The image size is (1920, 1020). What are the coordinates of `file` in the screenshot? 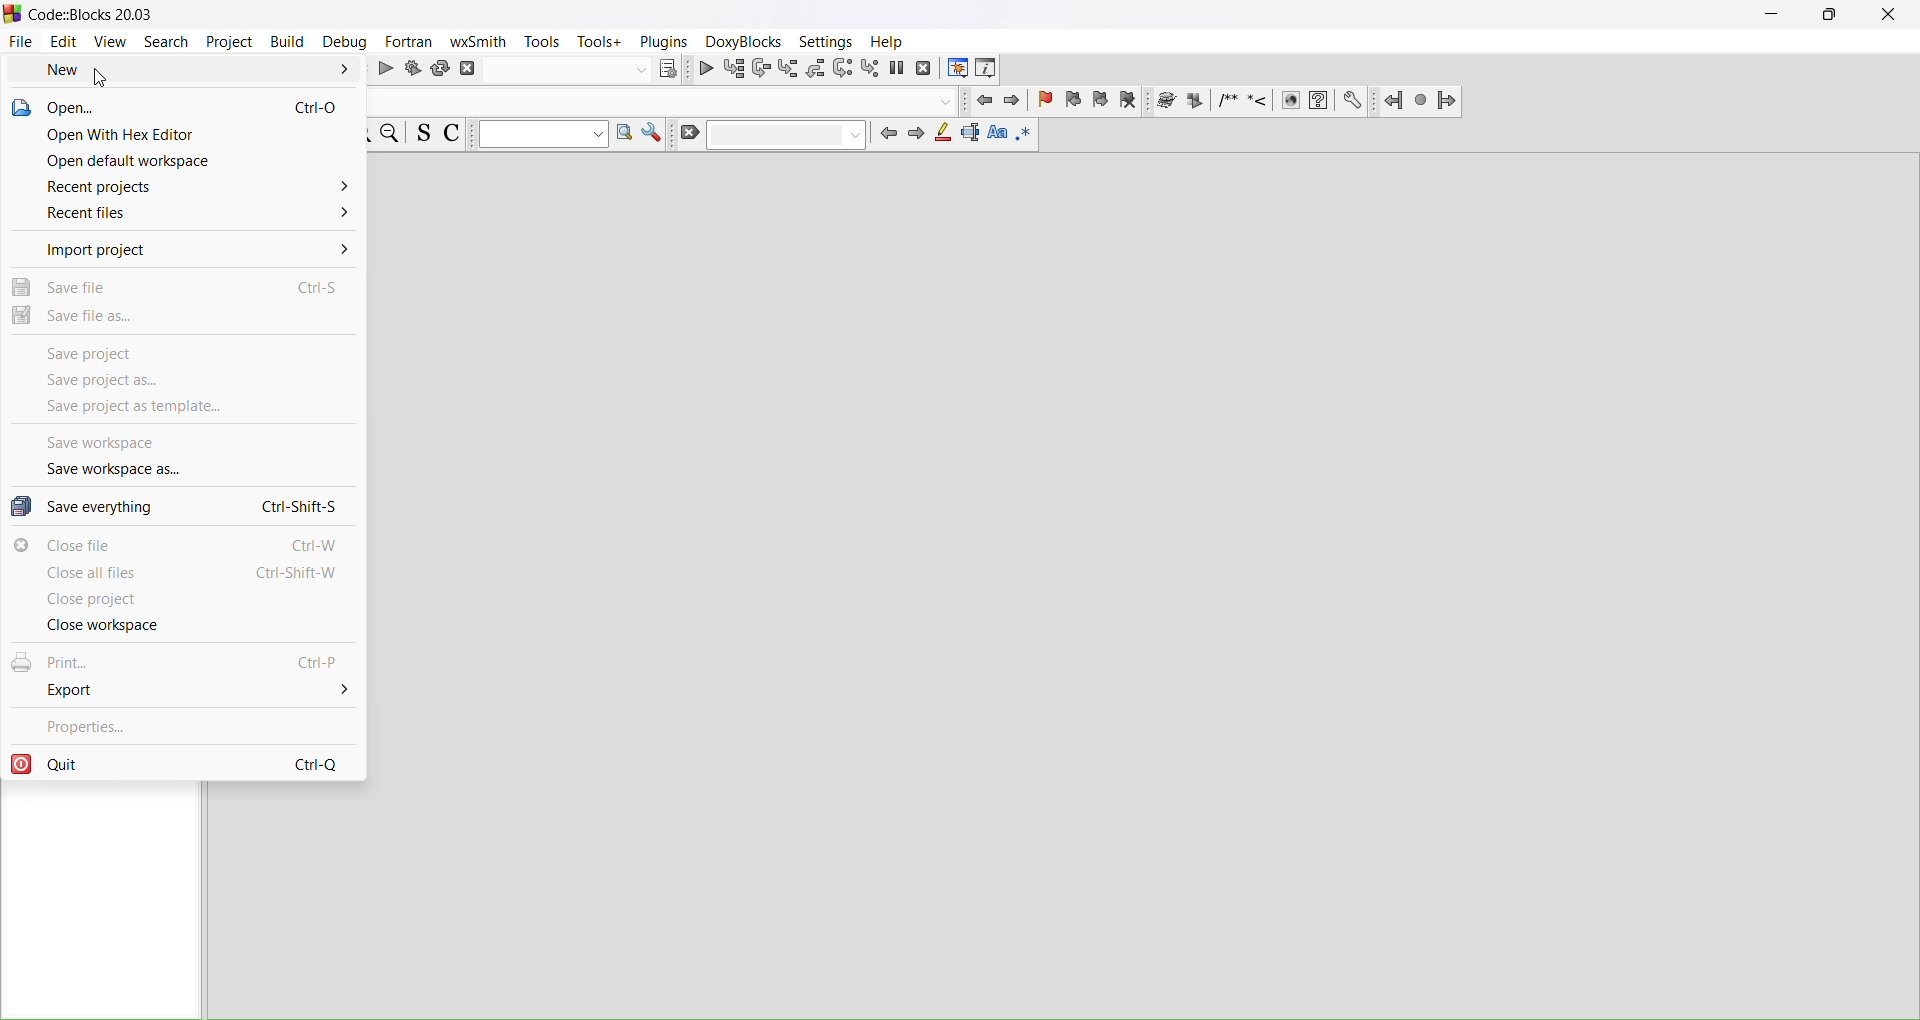 It's located at (20, 41).